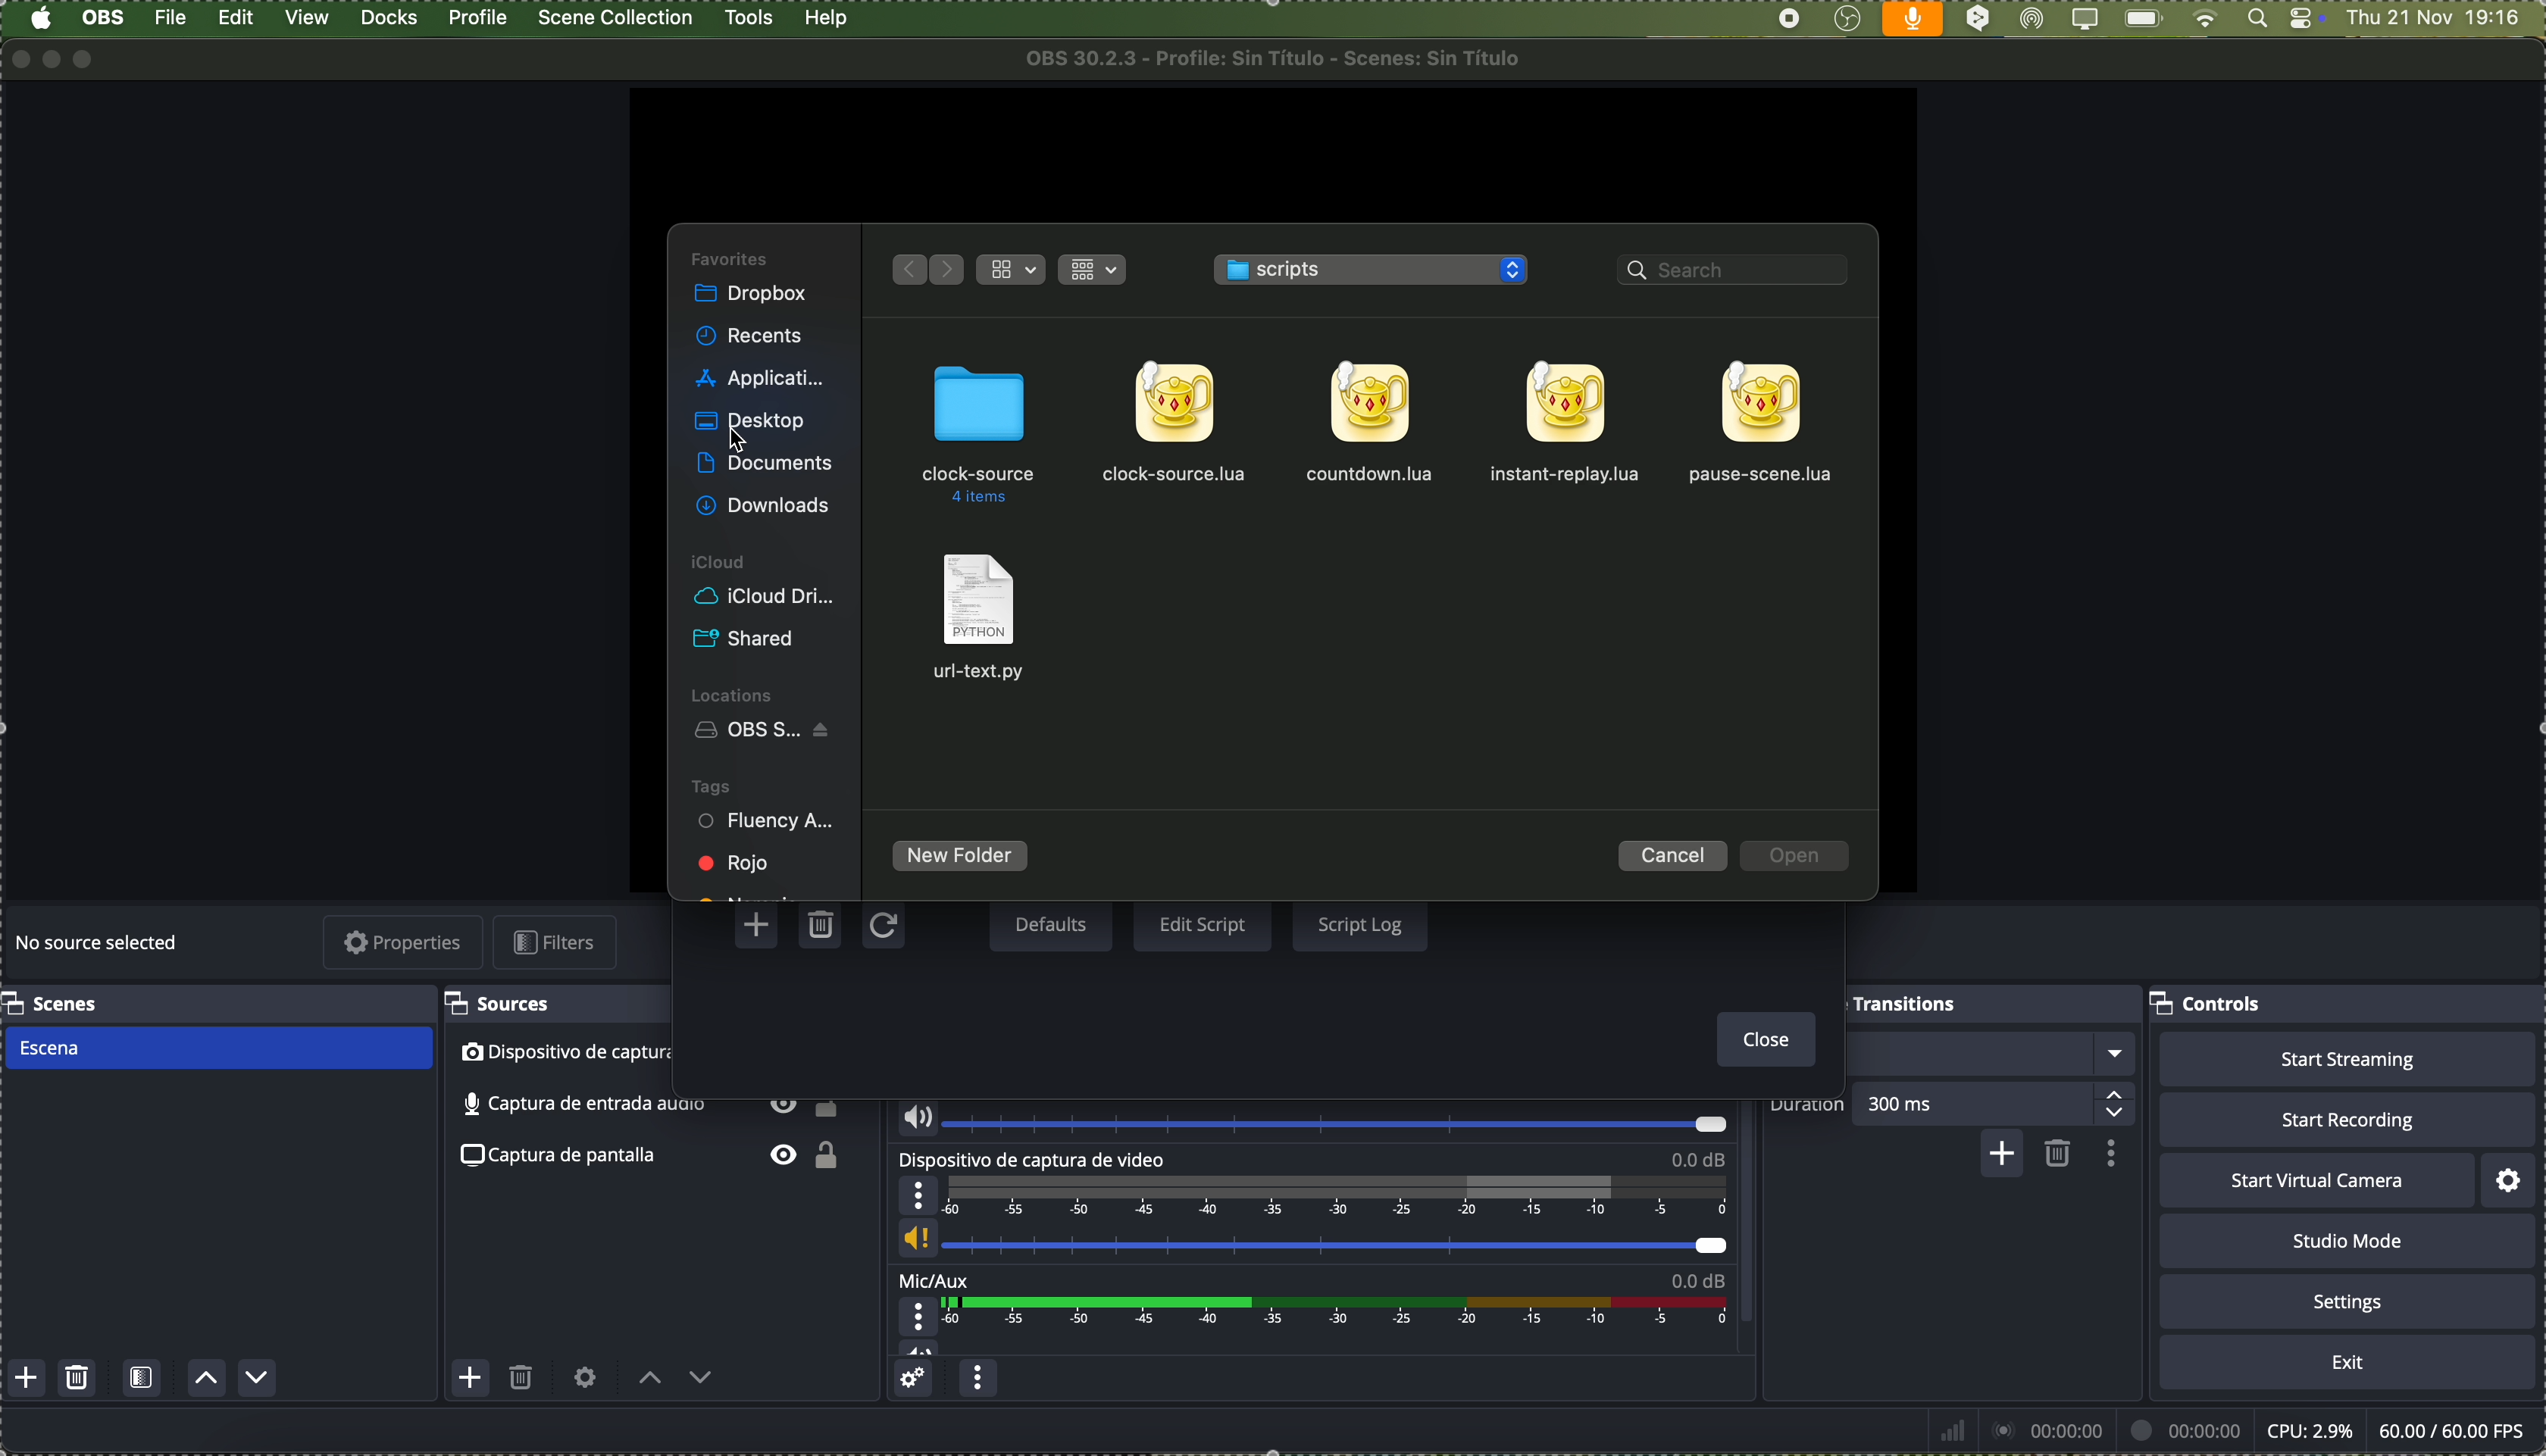  I want to click on maximize program, so click(90, 59).